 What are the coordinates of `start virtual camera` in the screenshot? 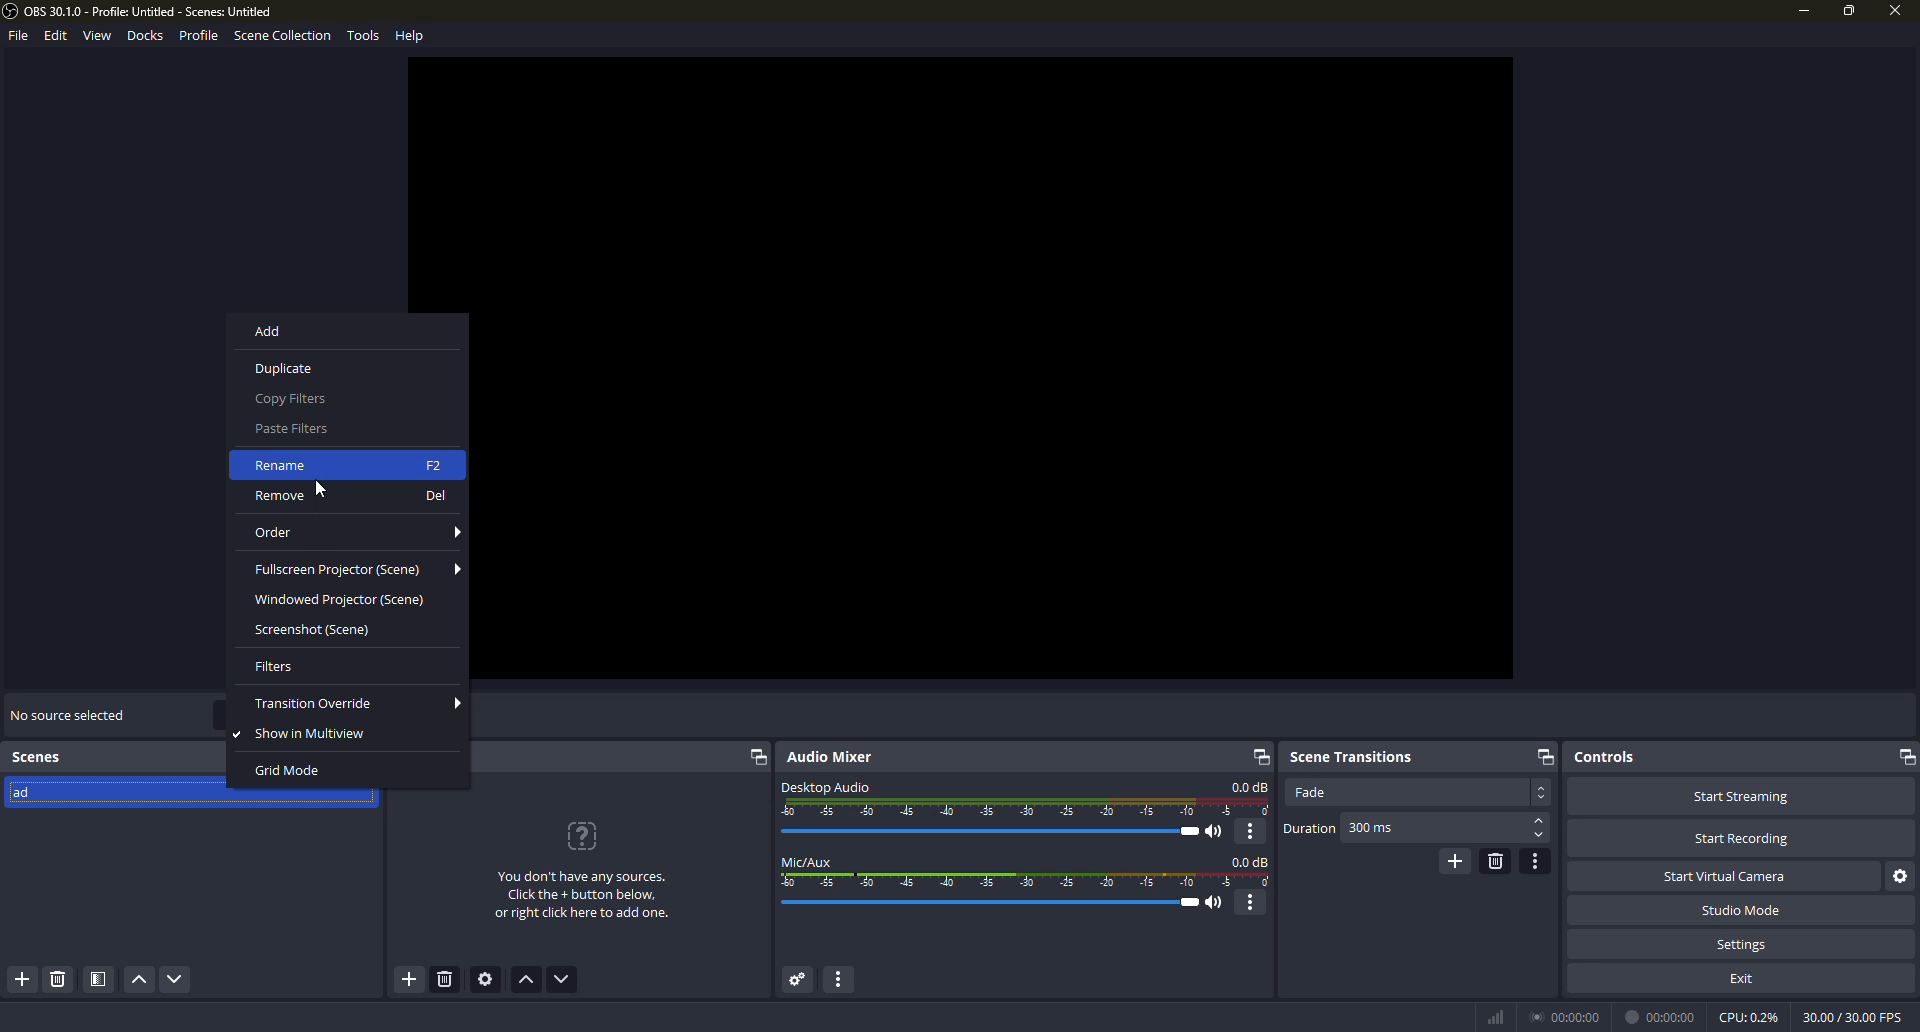 It's located at (1729, 875).